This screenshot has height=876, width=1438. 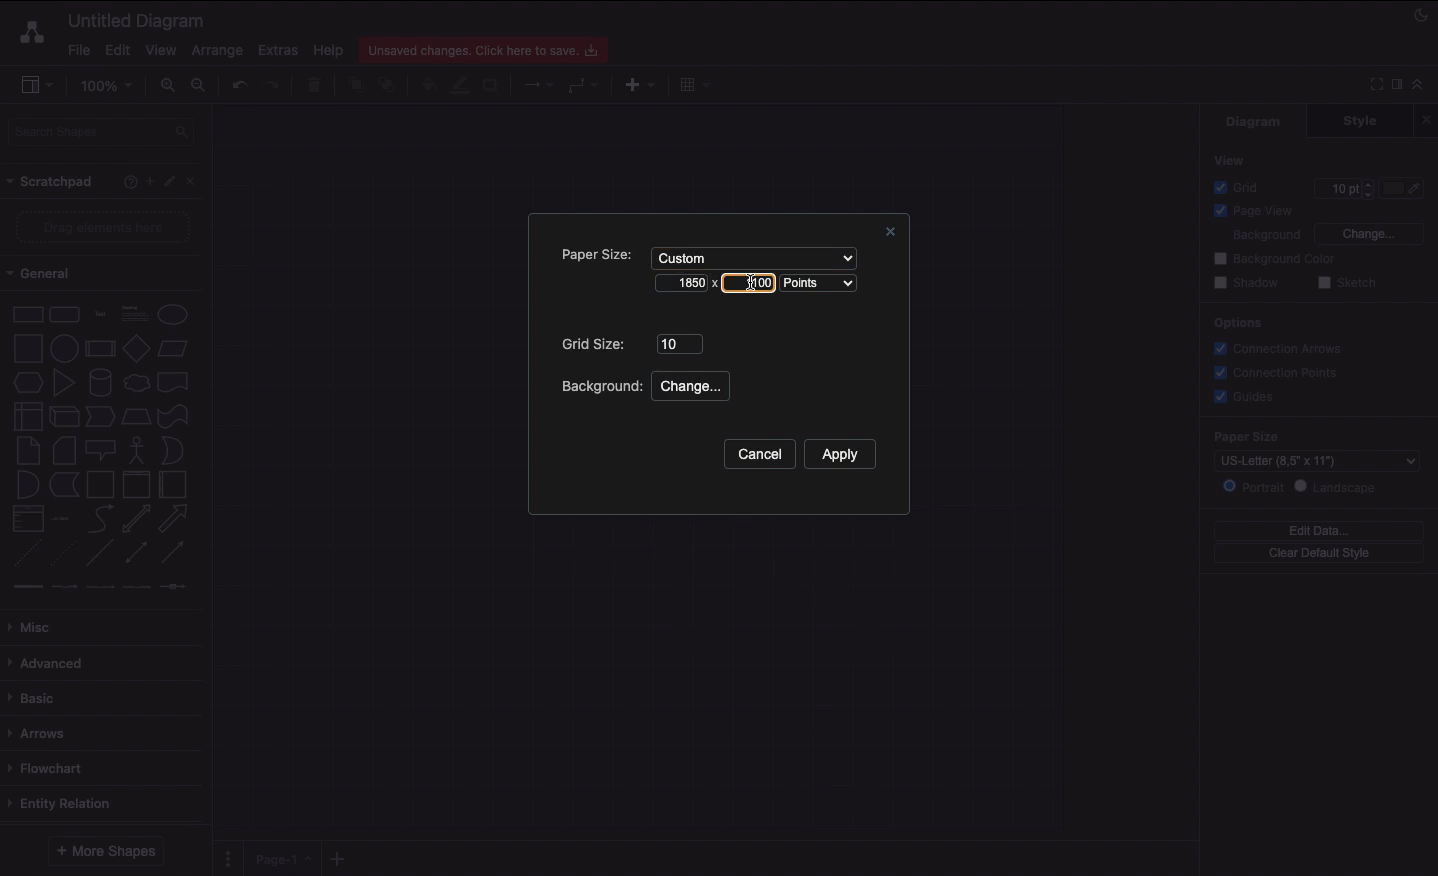 I want to click on Step, so click(x=100, y=417).